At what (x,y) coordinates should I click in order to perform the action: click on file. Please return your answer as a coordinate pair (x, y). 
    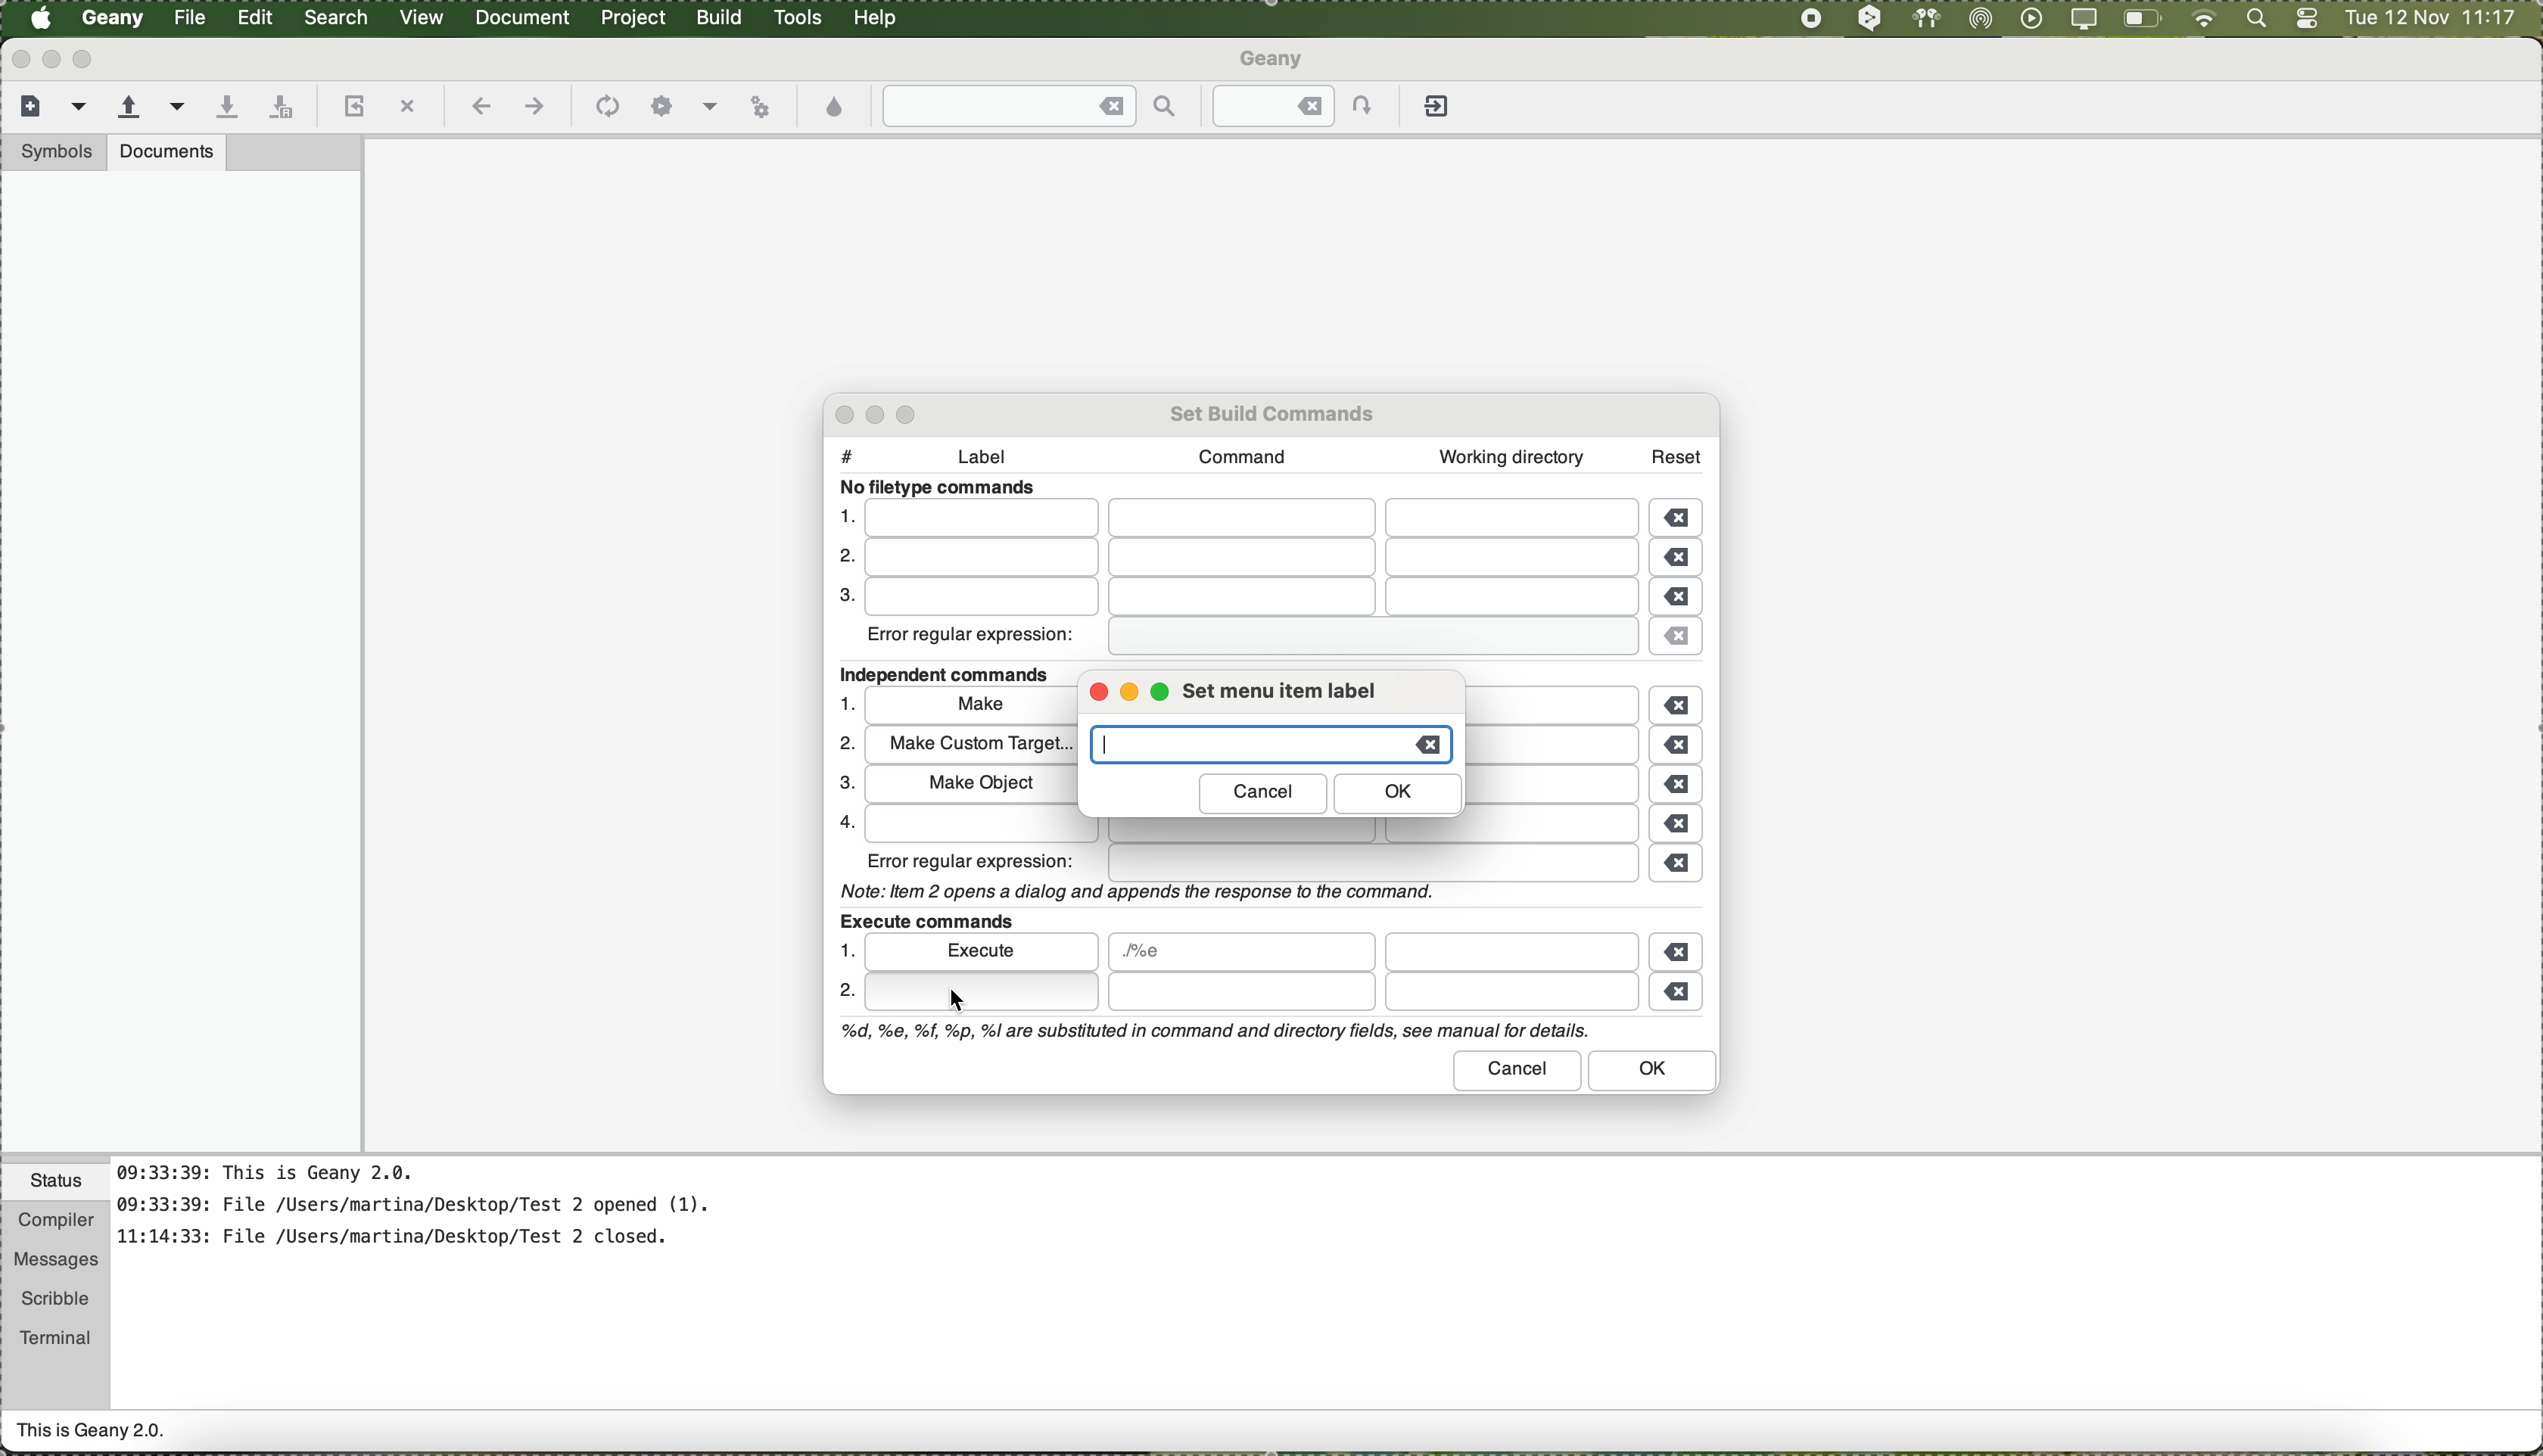
    Looking at the image, I should click on (1557, 746).